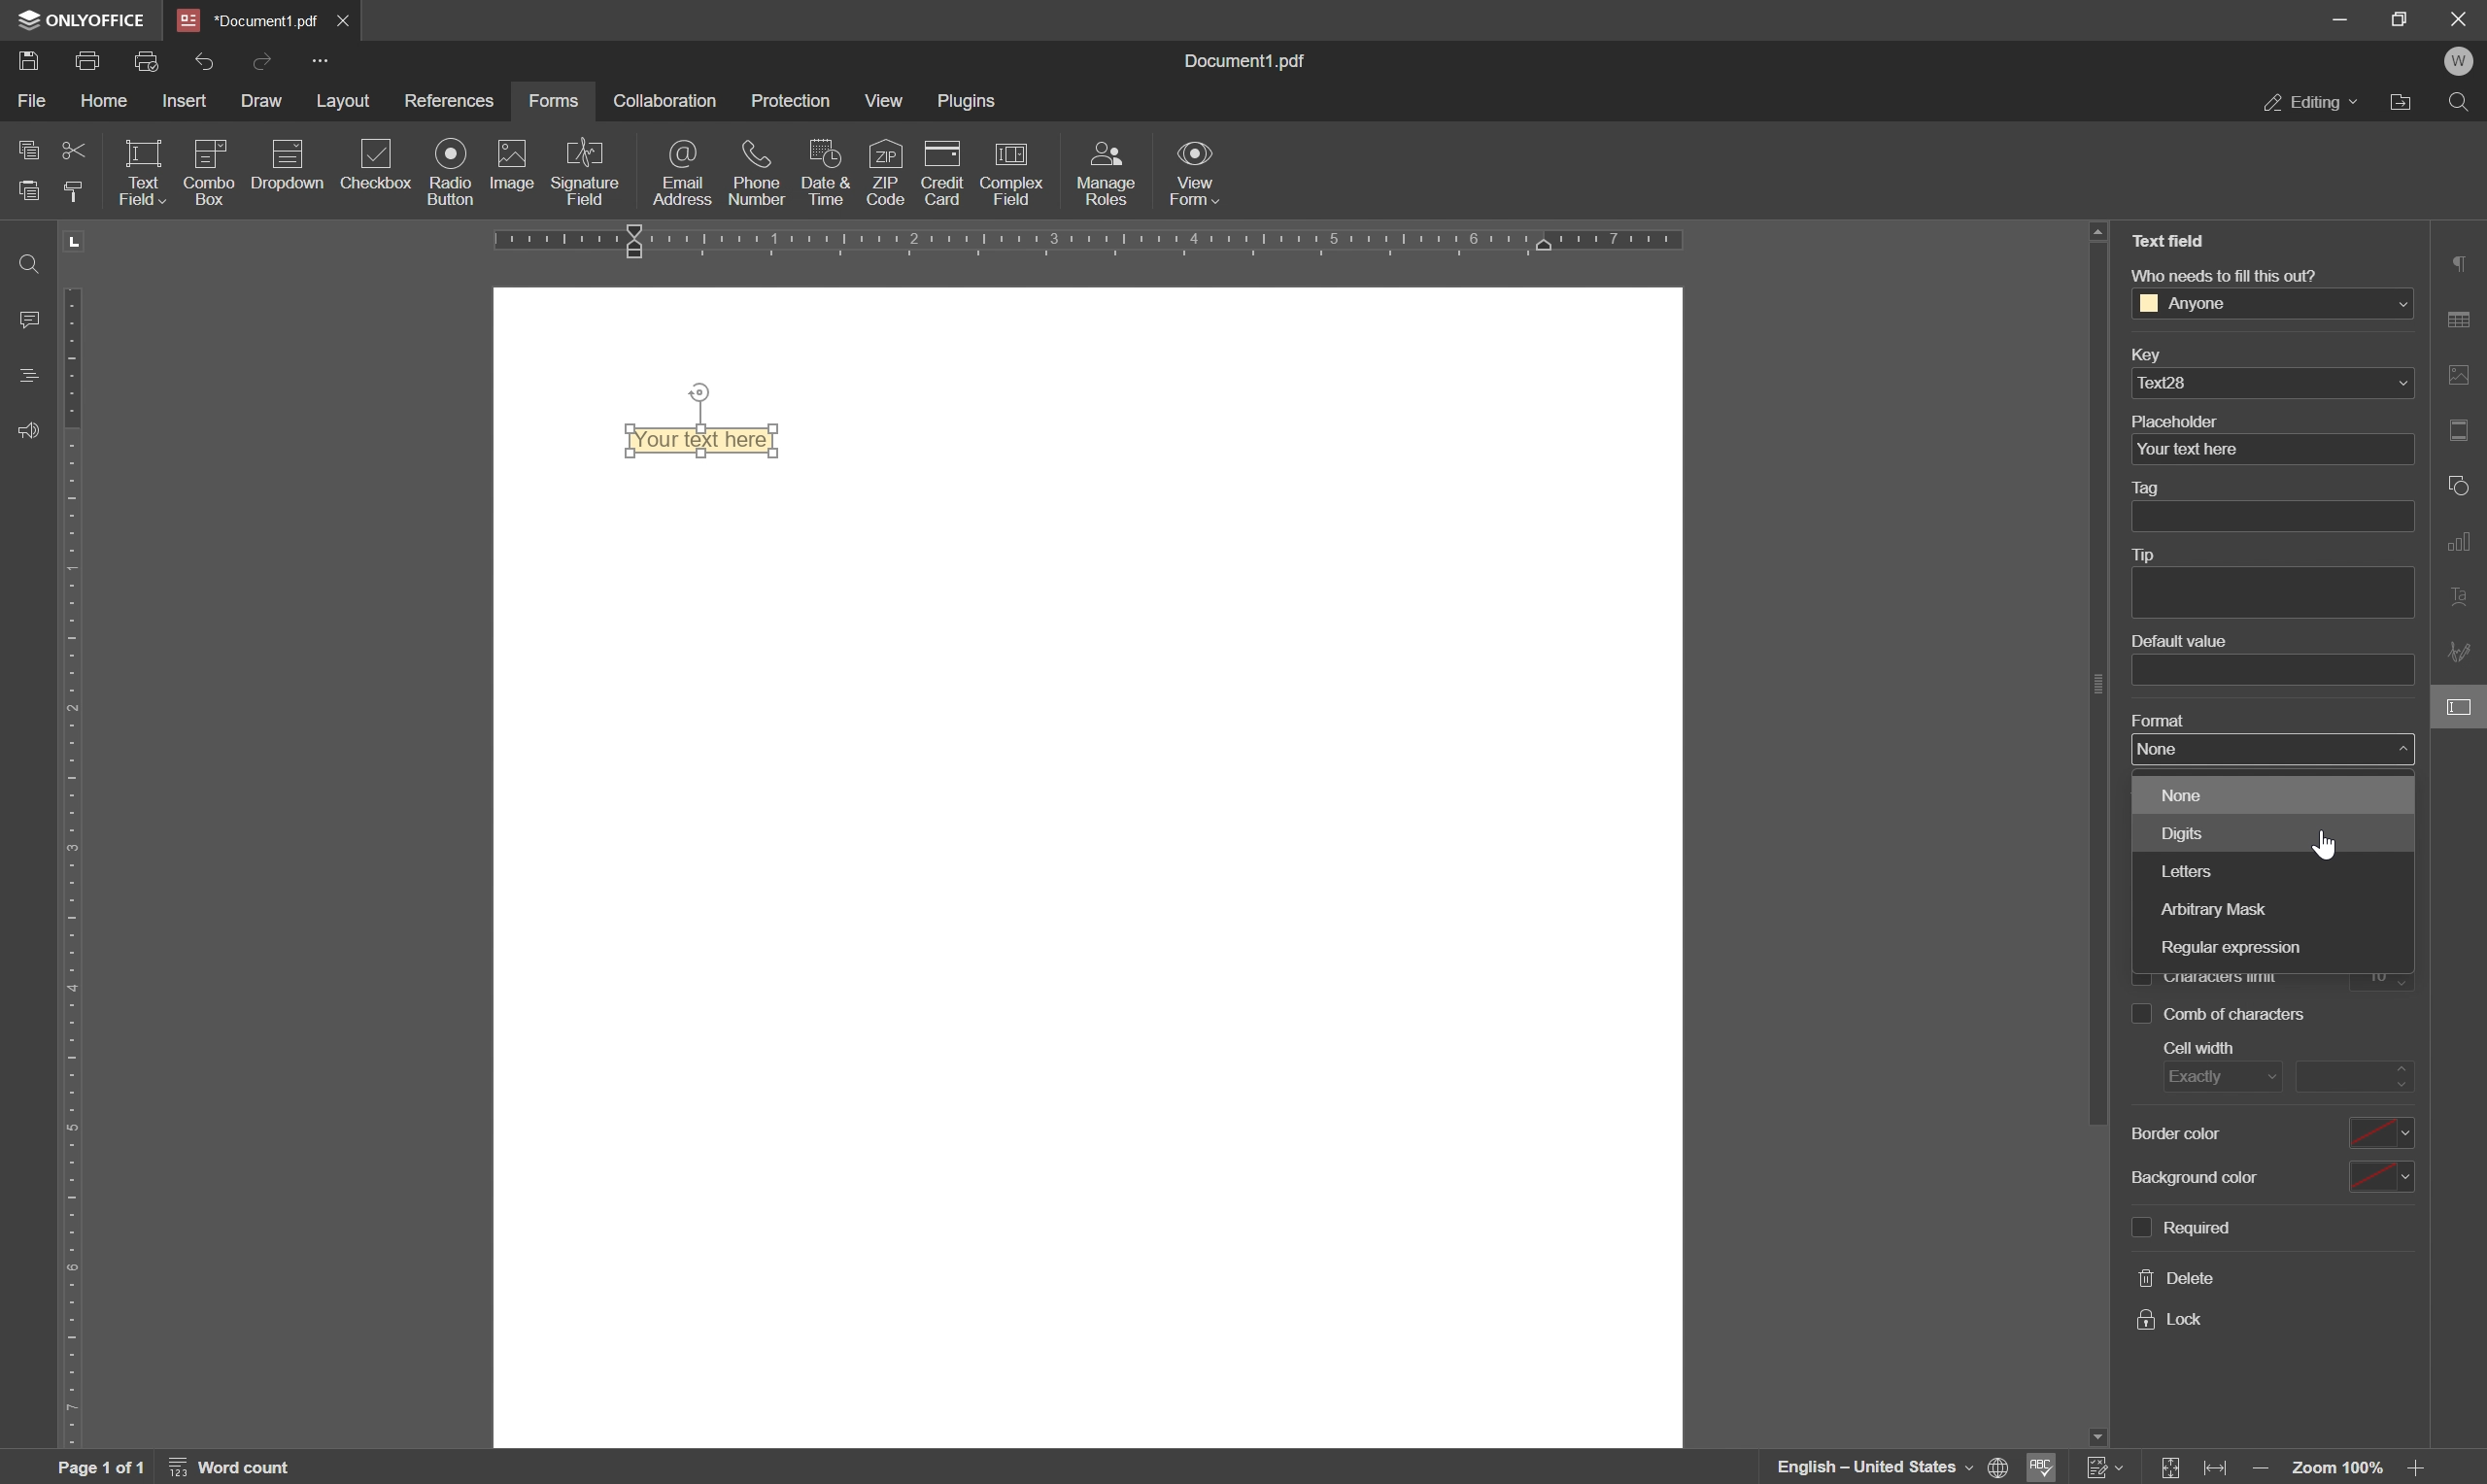 This screenshot has height=1484, width=2487. Describe the element at coordinates (2232, 274) in the screenshot. I see `Who needs to fill this out?` at that location.